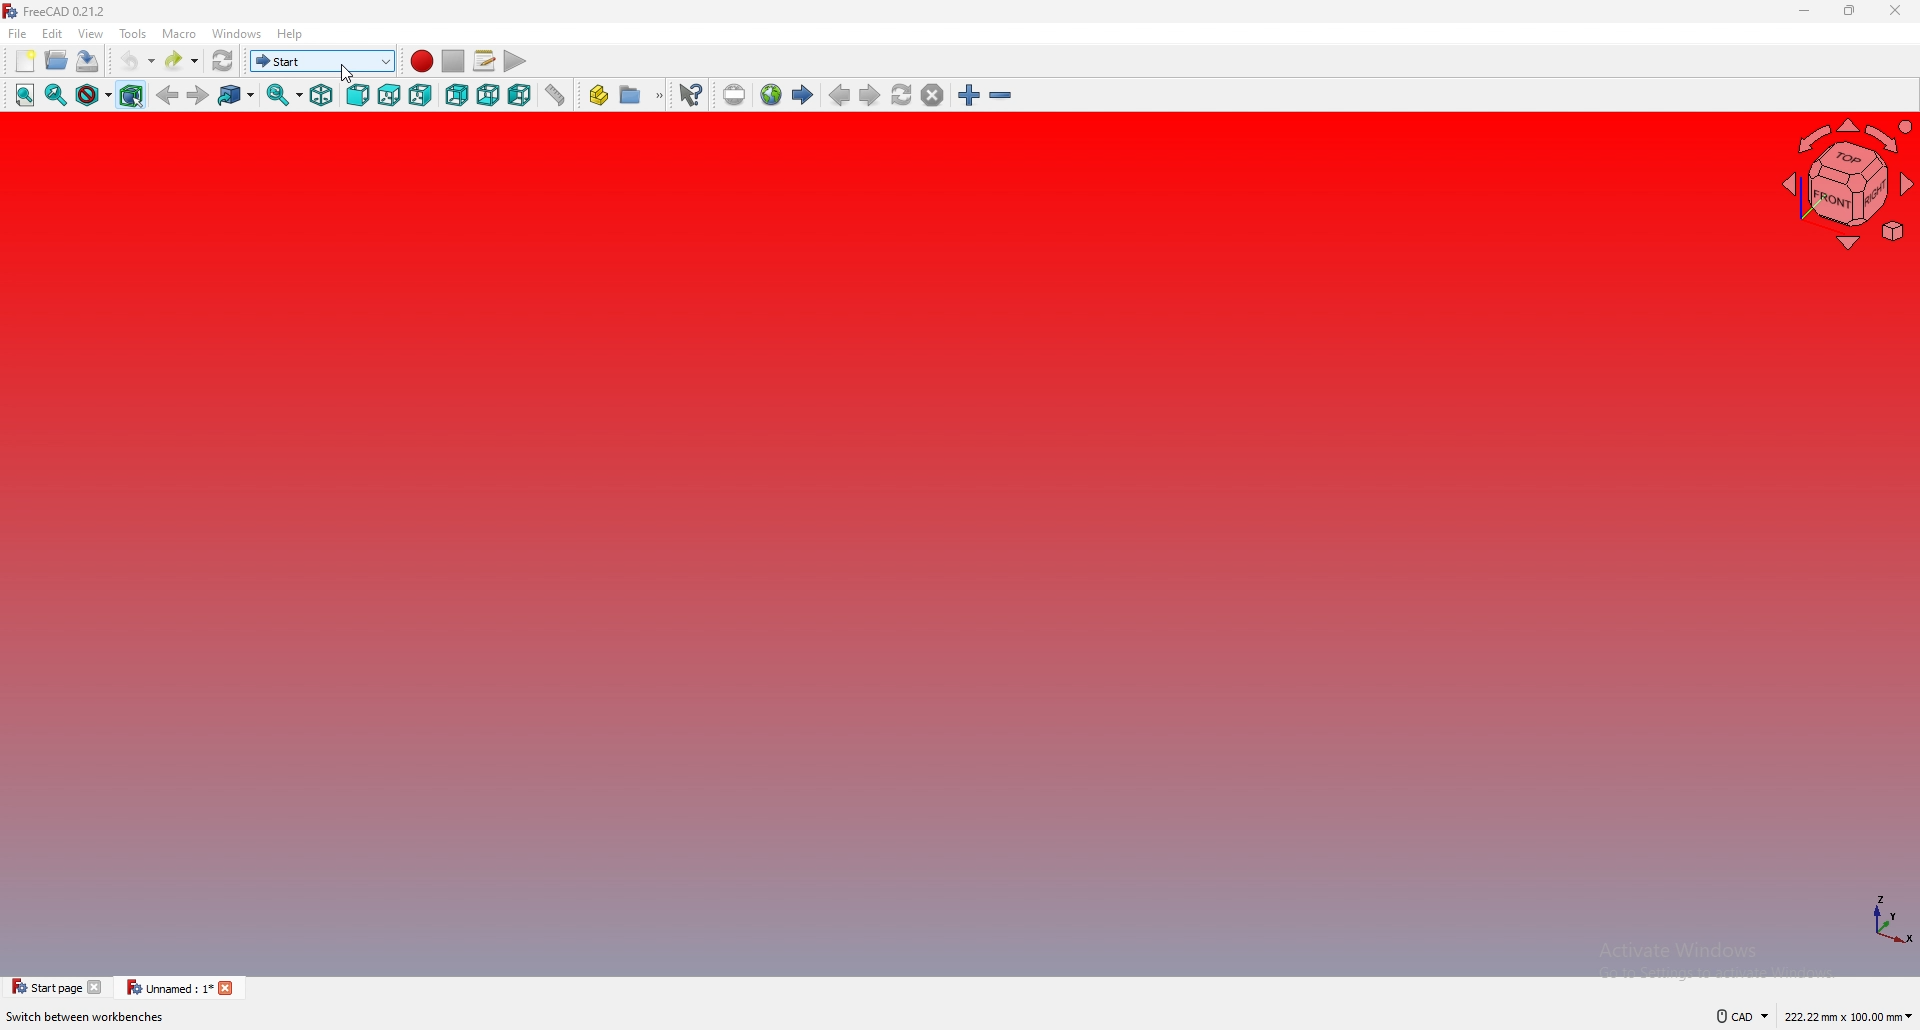  I want to click on right, so click(420, 95).